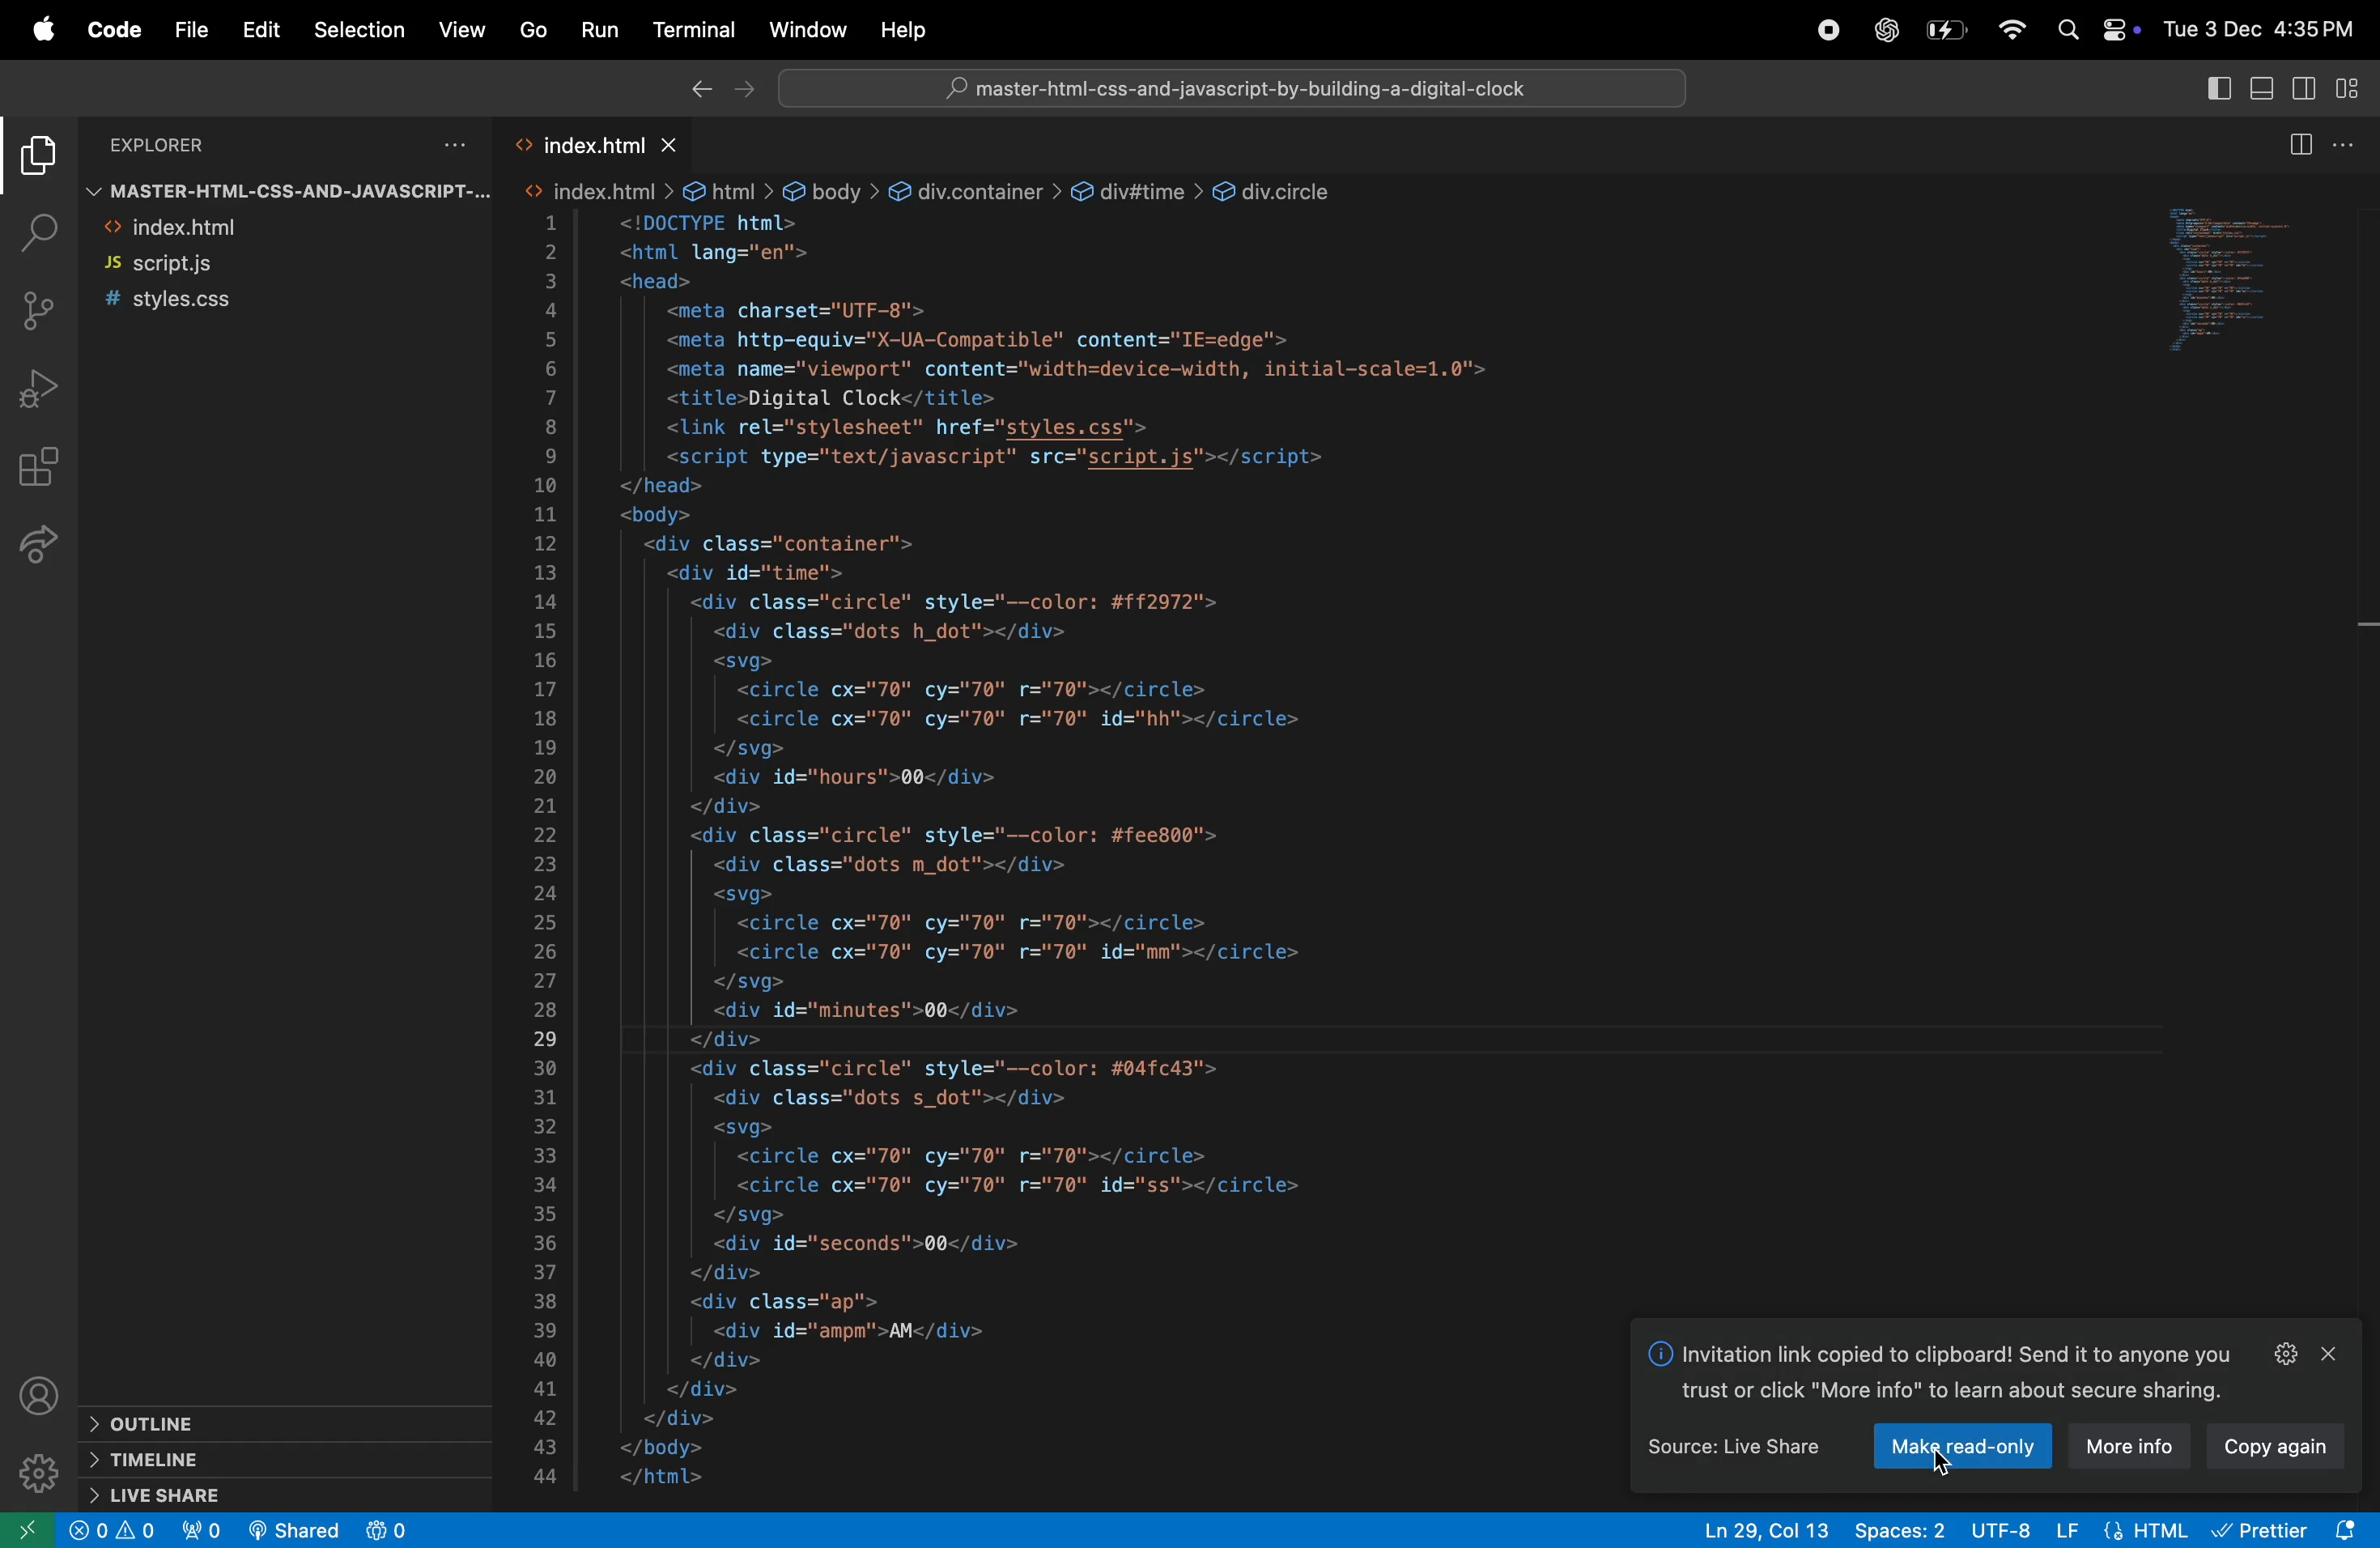 This screenshot has width=2380, height=1548. Describe the element at coordinates (2278, 1352) in the screenshot. I see `settings` at that location.